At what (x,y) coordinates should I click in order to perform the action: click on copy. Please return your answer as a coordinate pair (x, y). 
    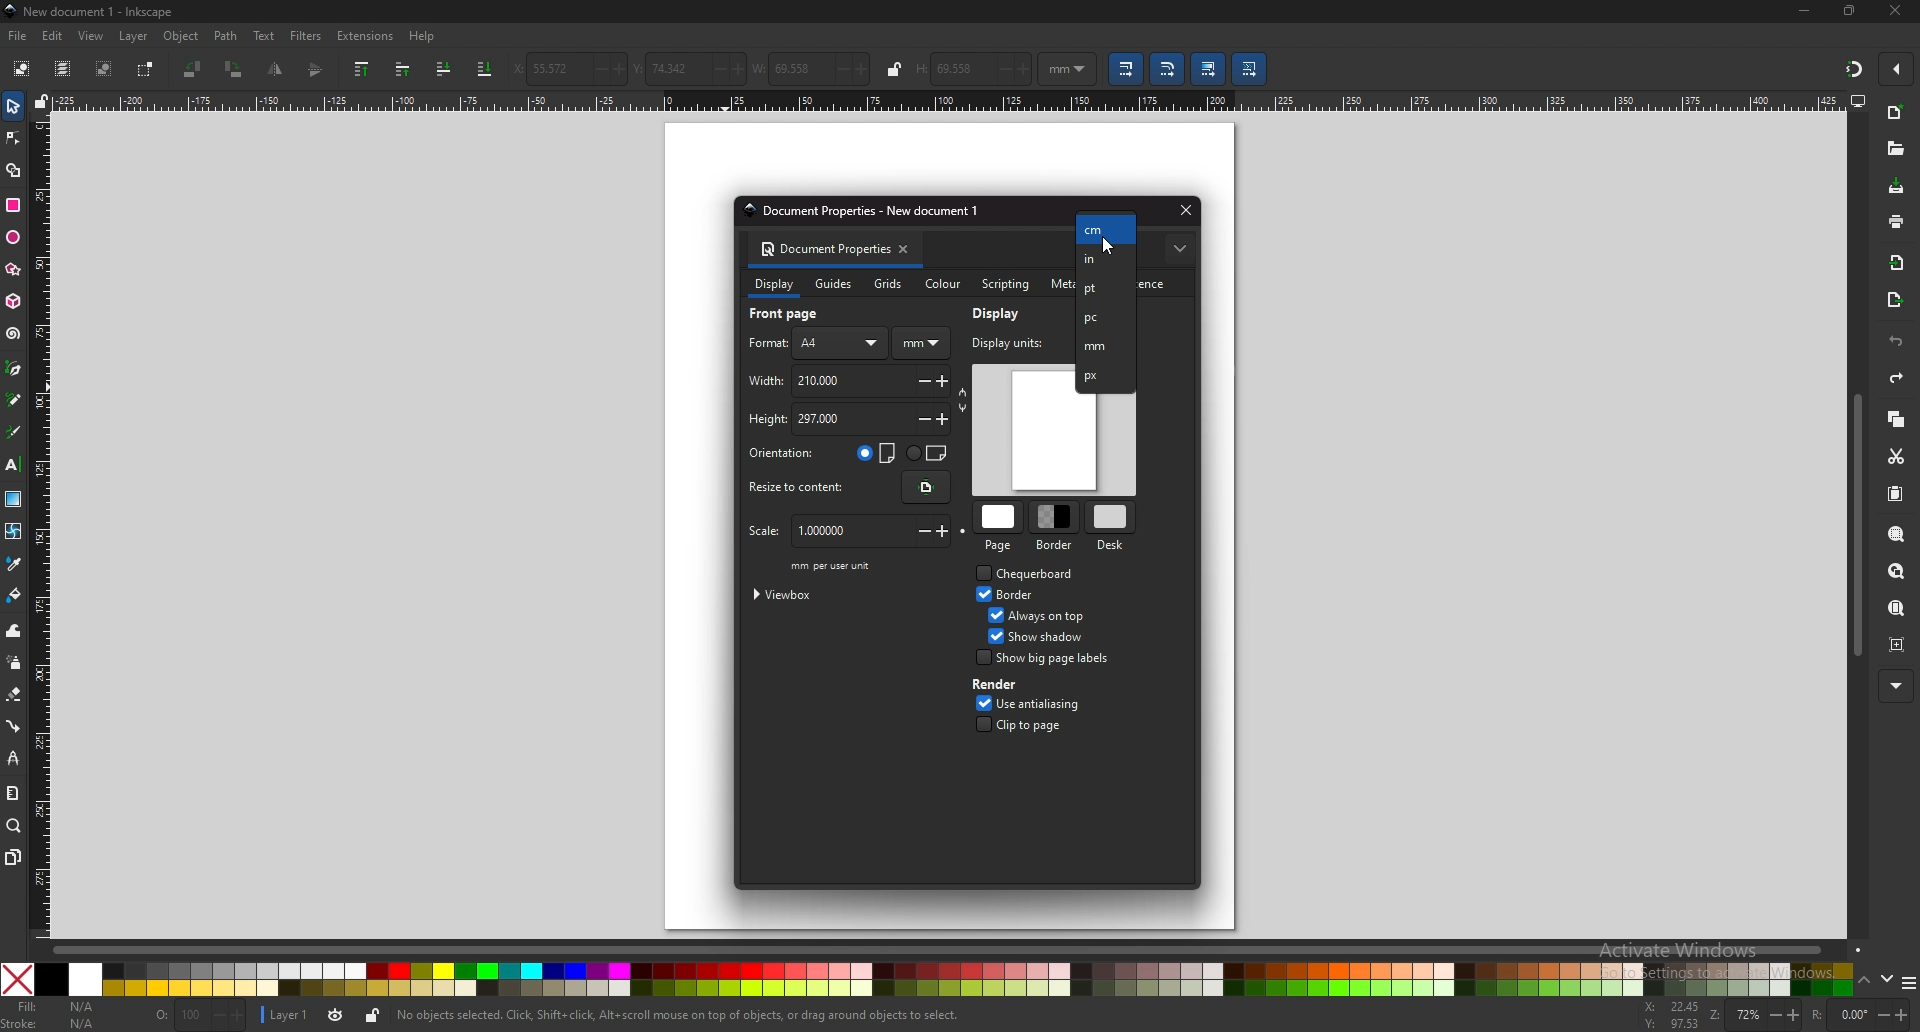
    Looking at the image, I should click on (1897, 419).